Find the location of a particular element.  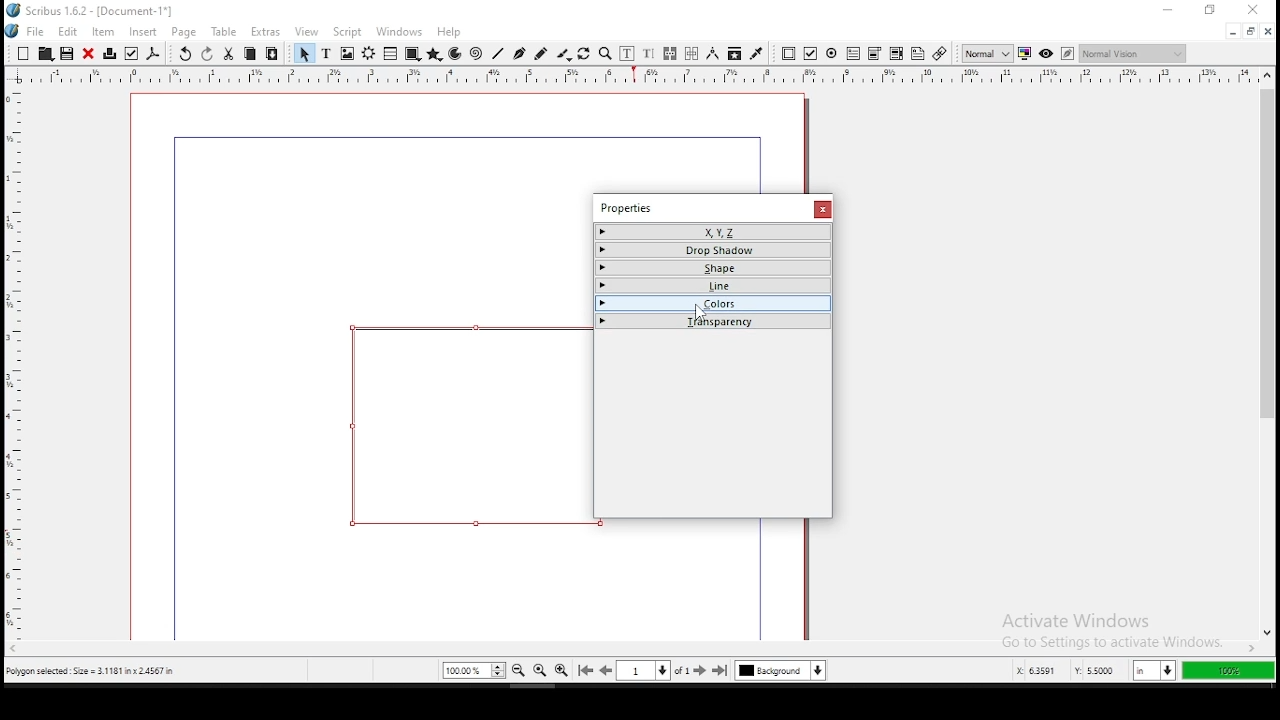

zoom out is located at coordinates (519, 670).